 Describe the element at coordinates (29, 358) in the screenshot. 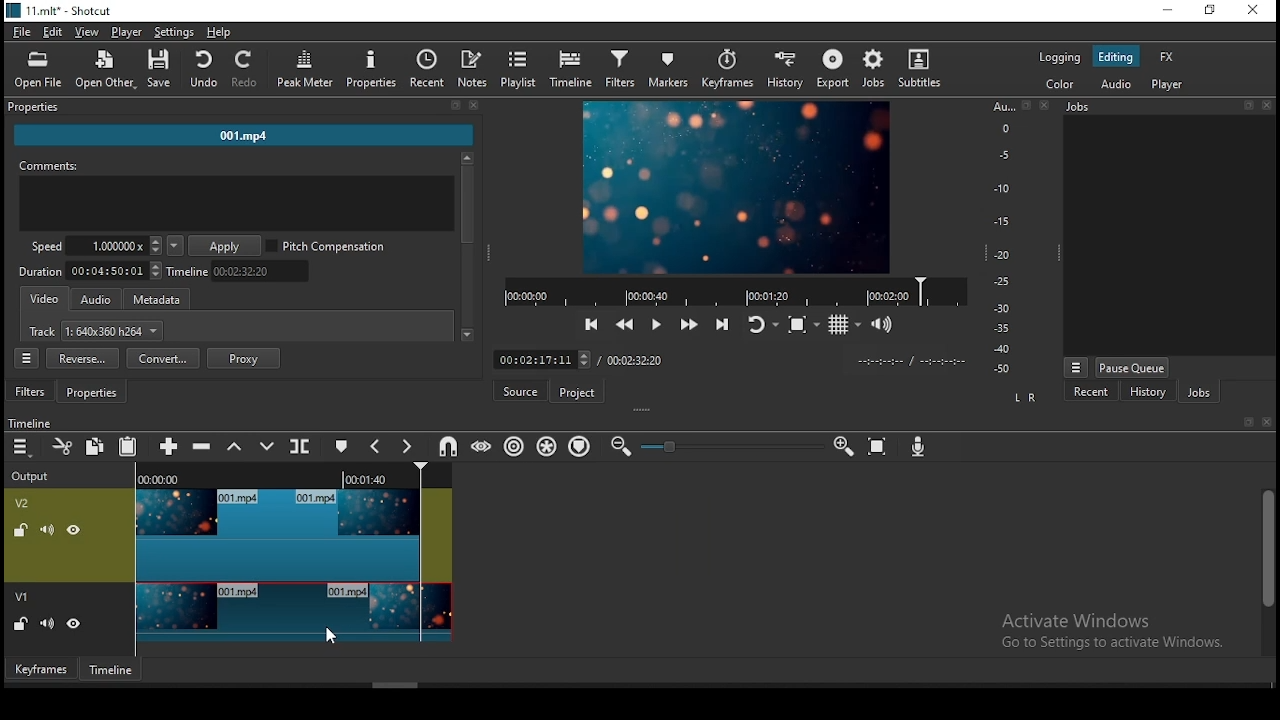

I see `properties menu` at that location.